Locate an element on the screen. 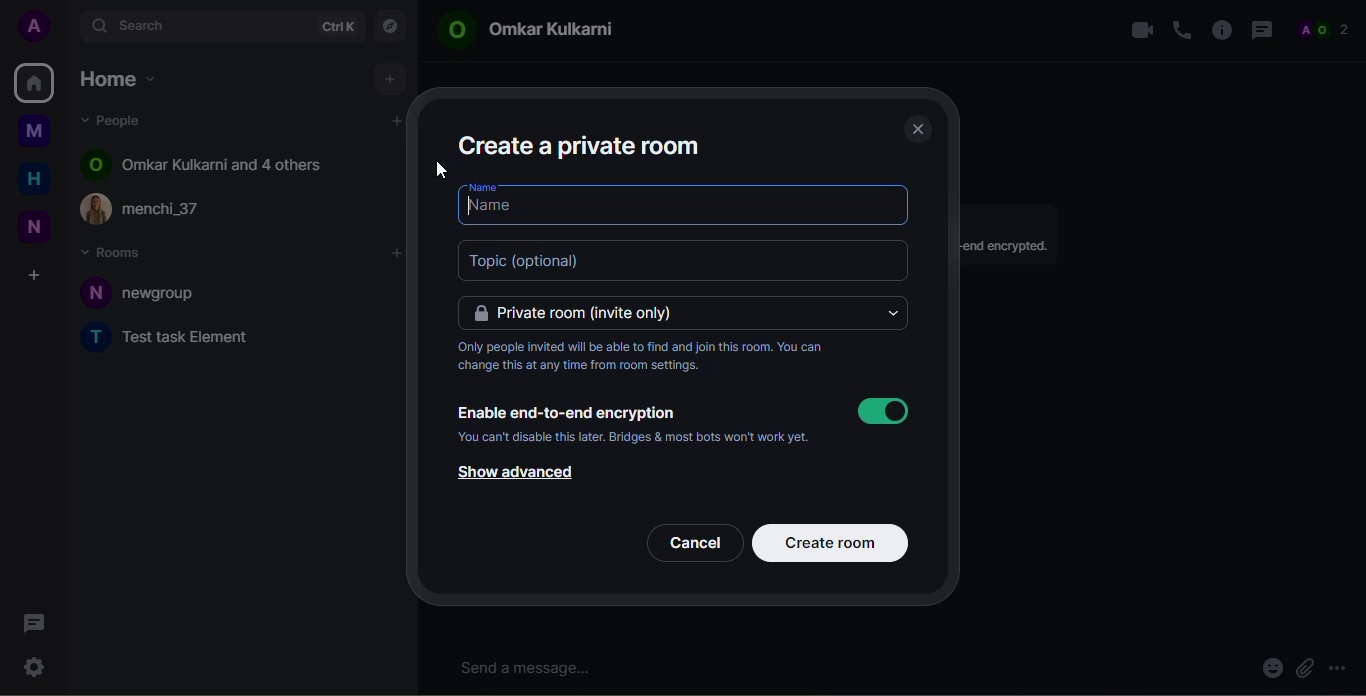  private room (invite only) is located at coordinates (580, 312).